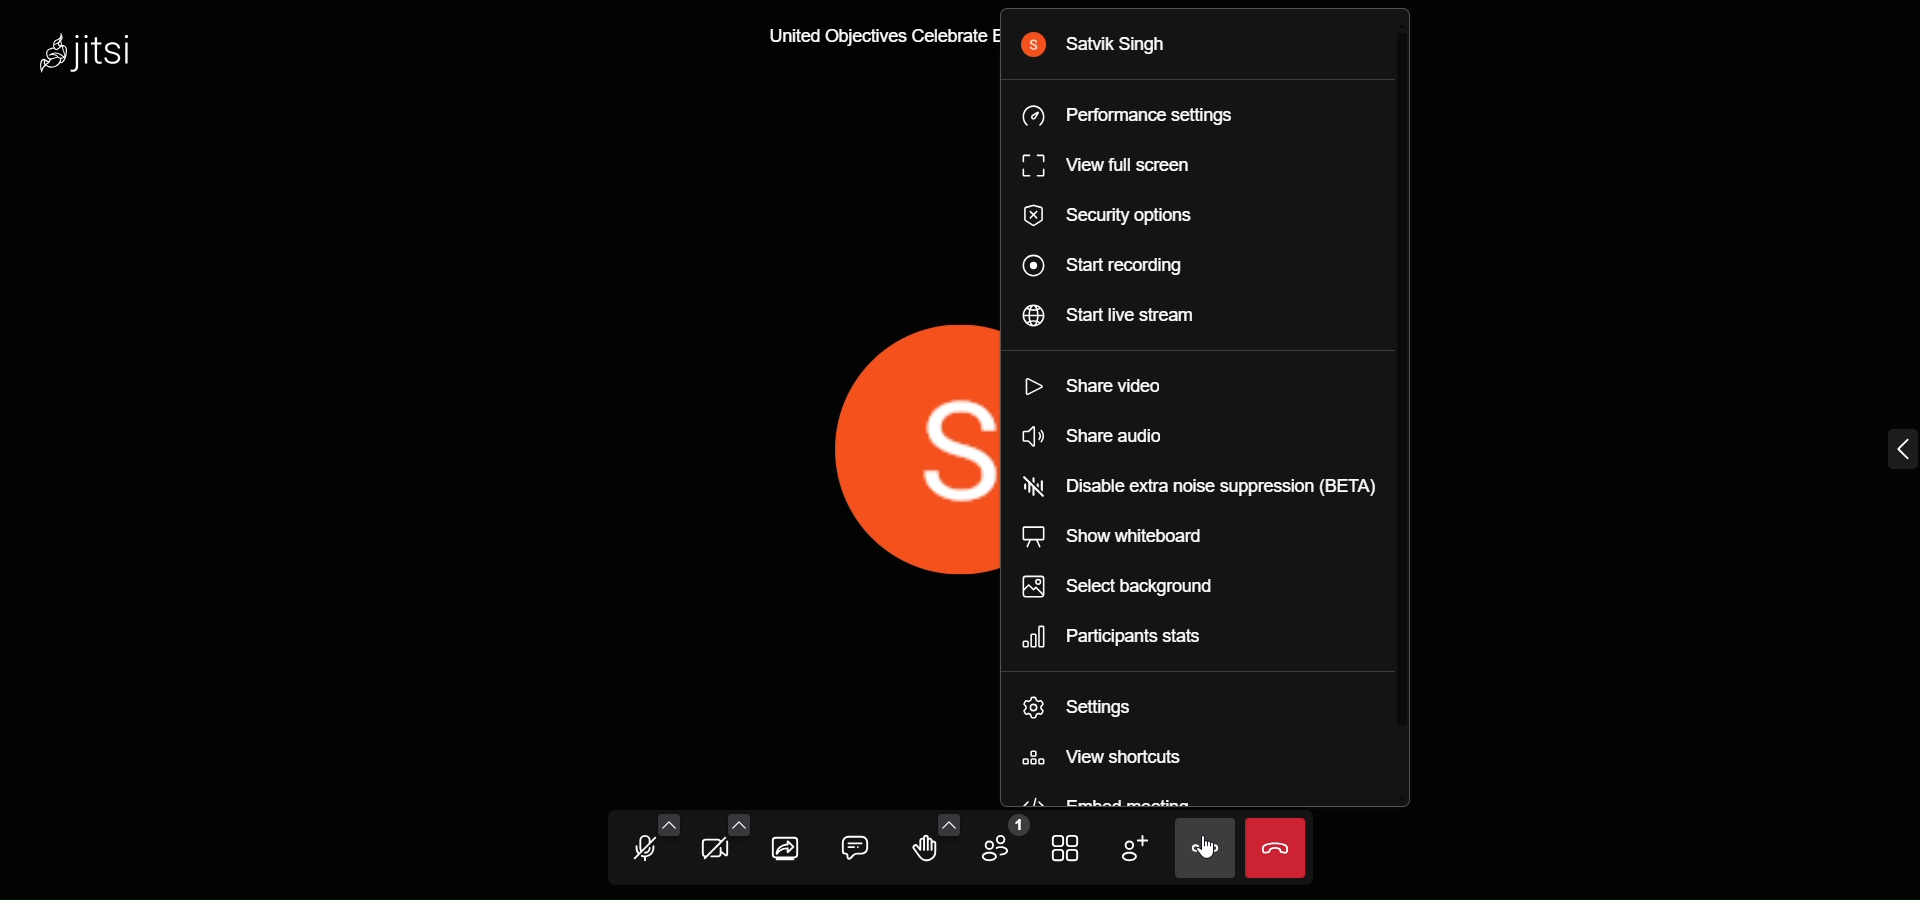 This screenshot has height=900, width=1920. What do you see at coordinates (716, 852) in the screenshot?
I see `camera` at bounding box center [716, 852].